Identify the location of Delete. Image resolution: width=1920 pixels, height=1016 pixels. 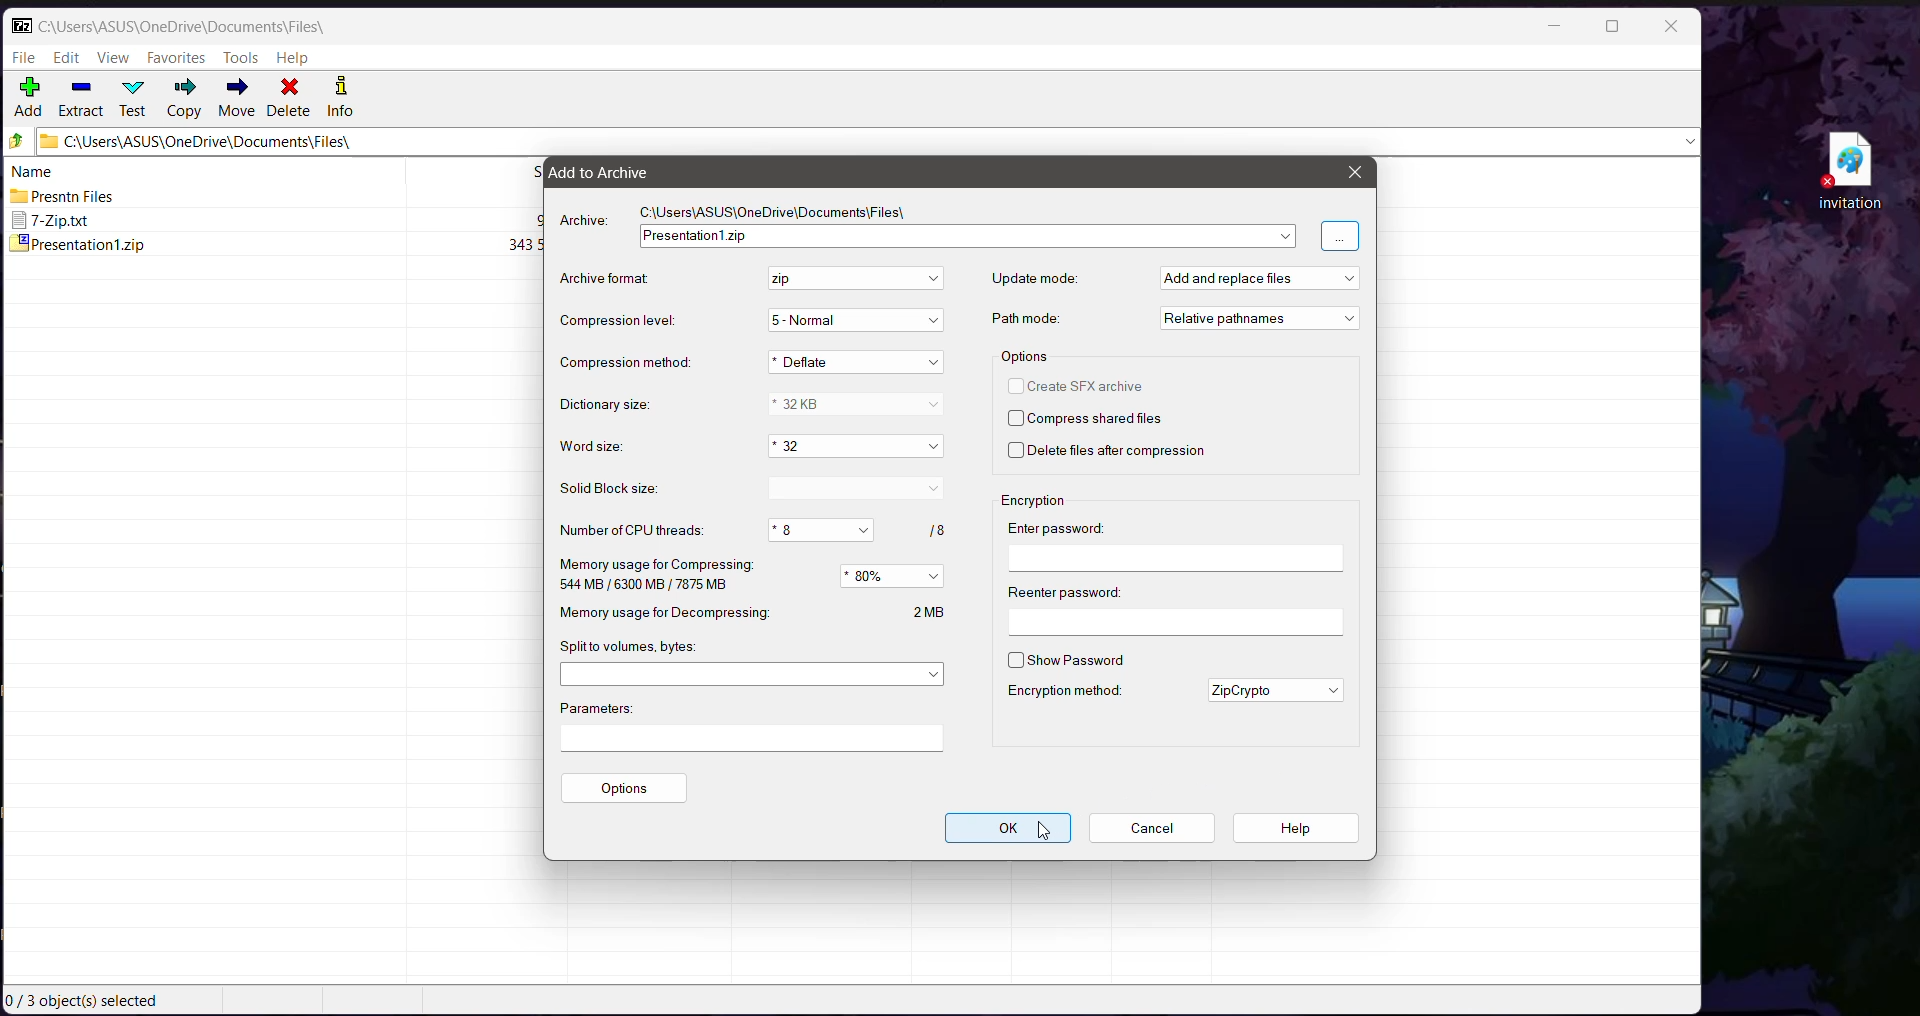
(291, 99).